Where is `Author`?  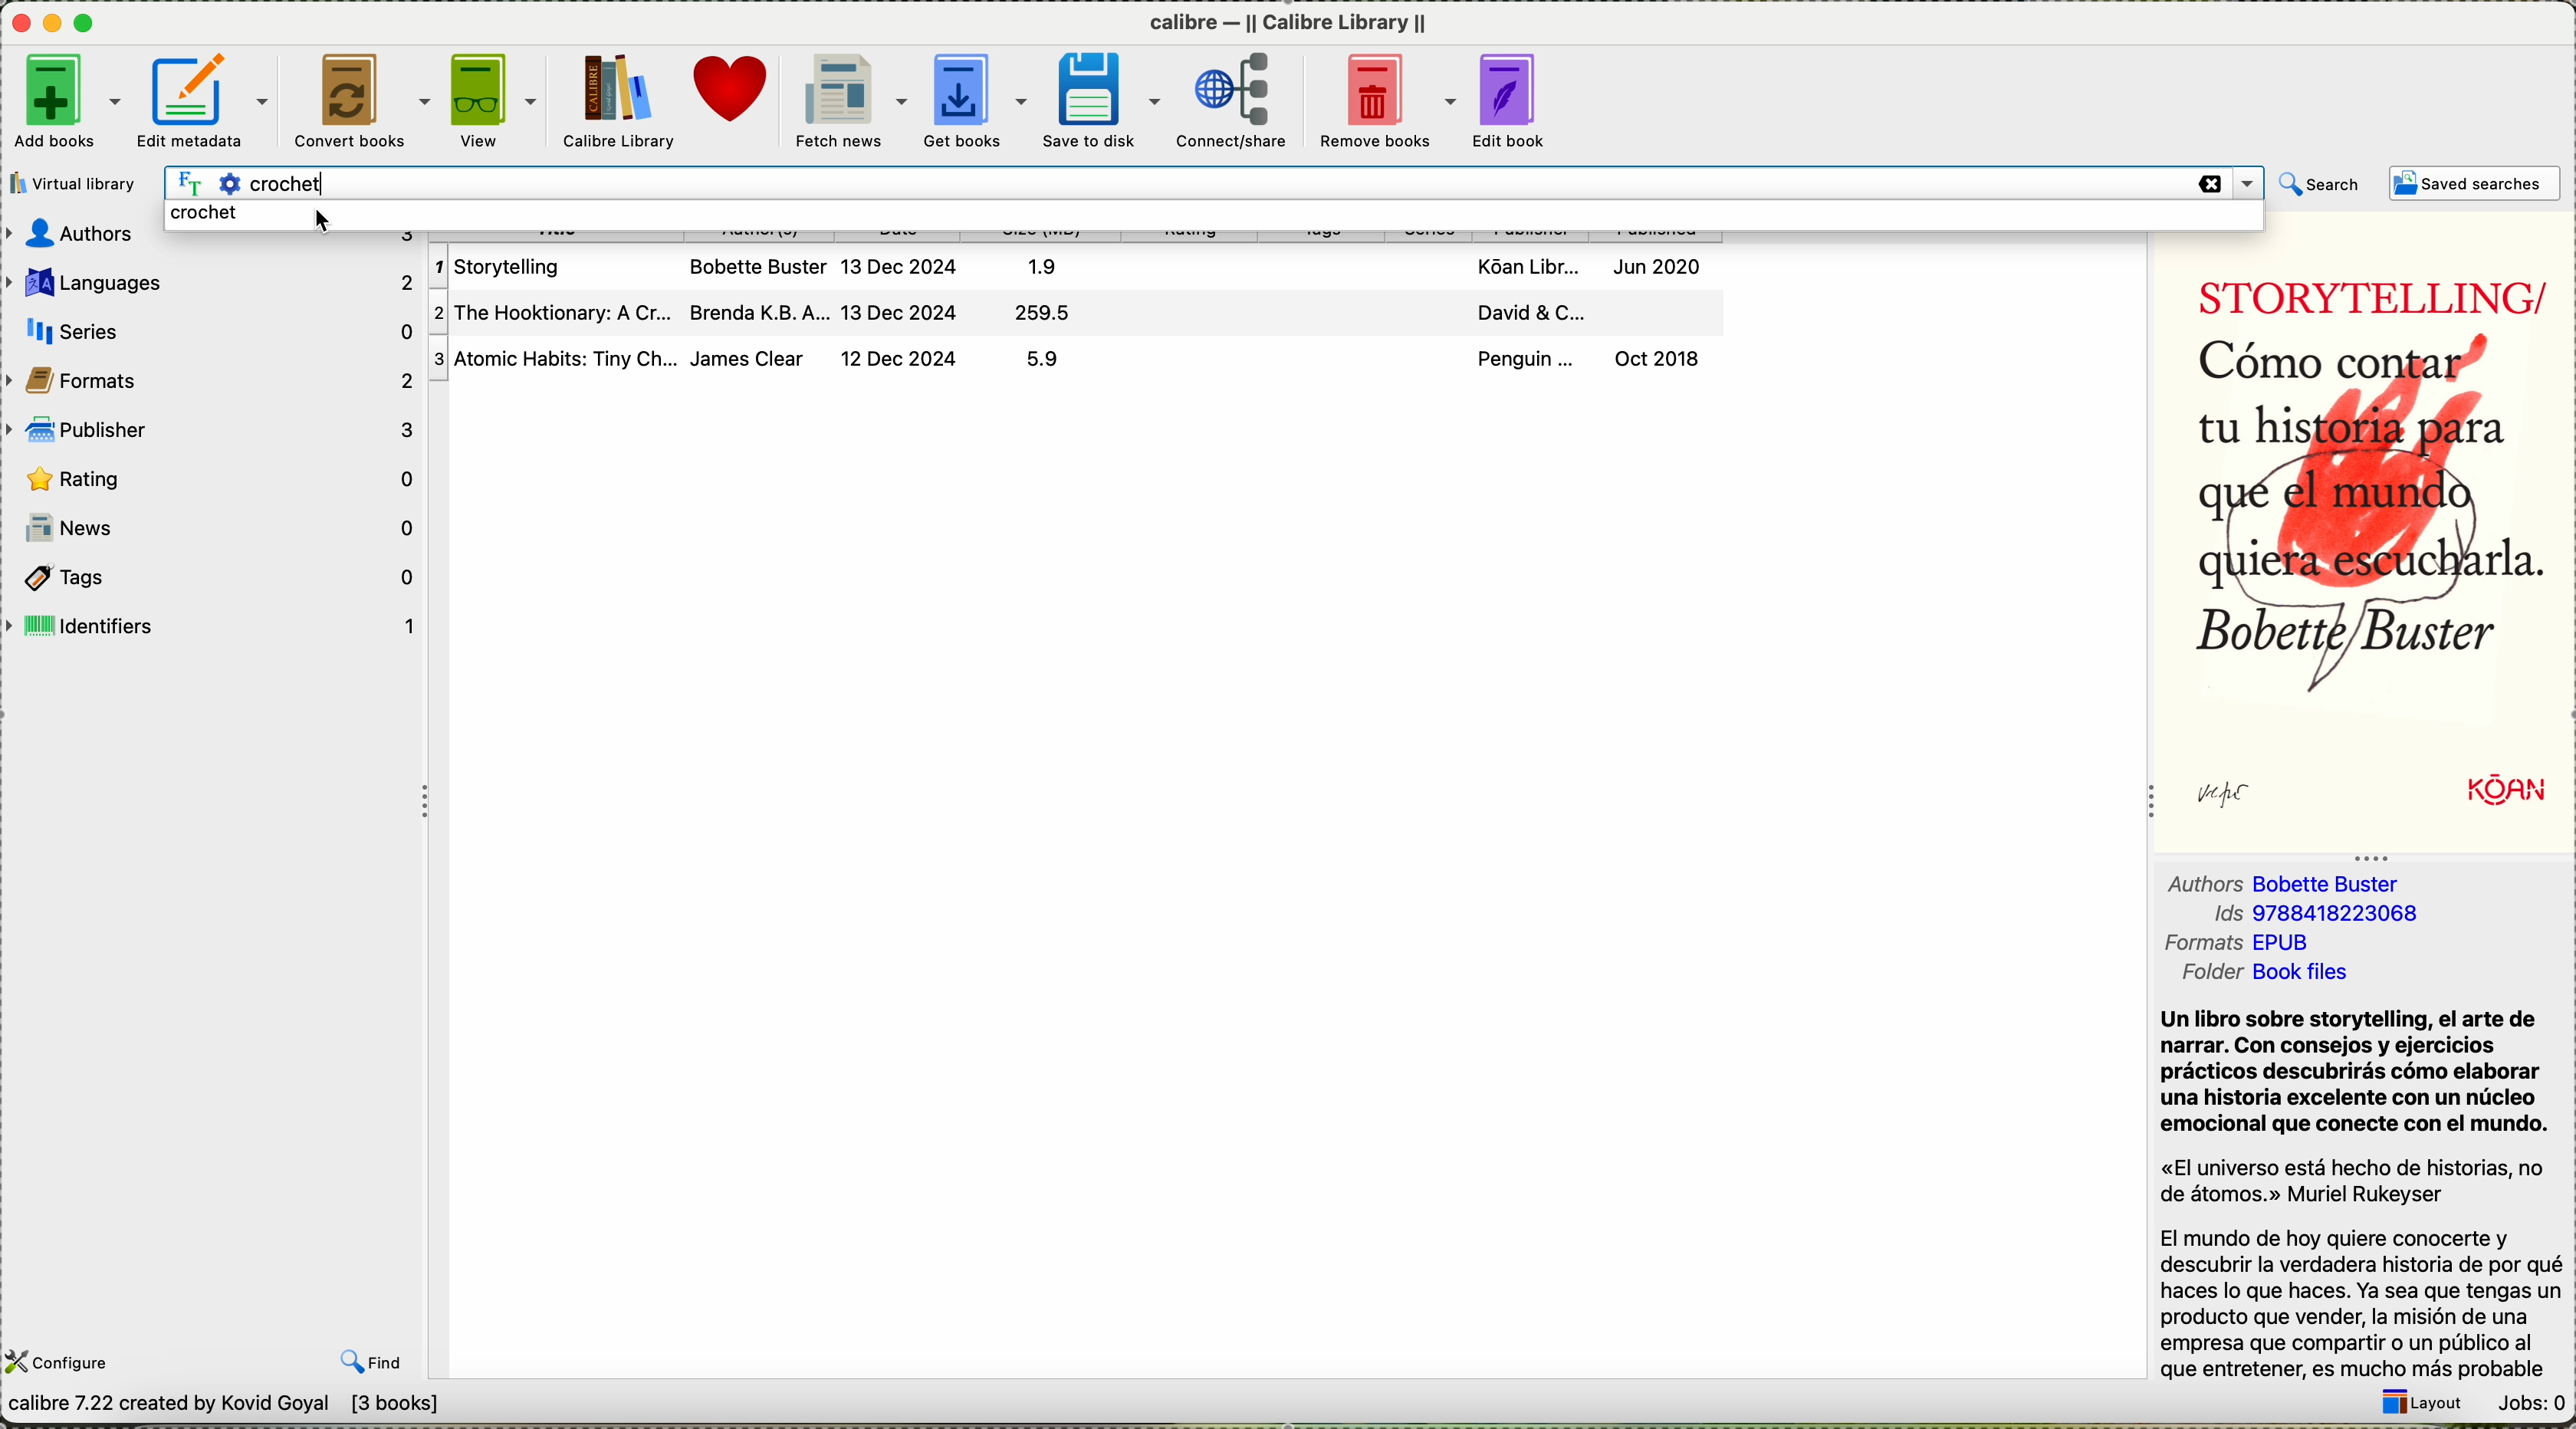
Author is located at coordinates (79, 234).